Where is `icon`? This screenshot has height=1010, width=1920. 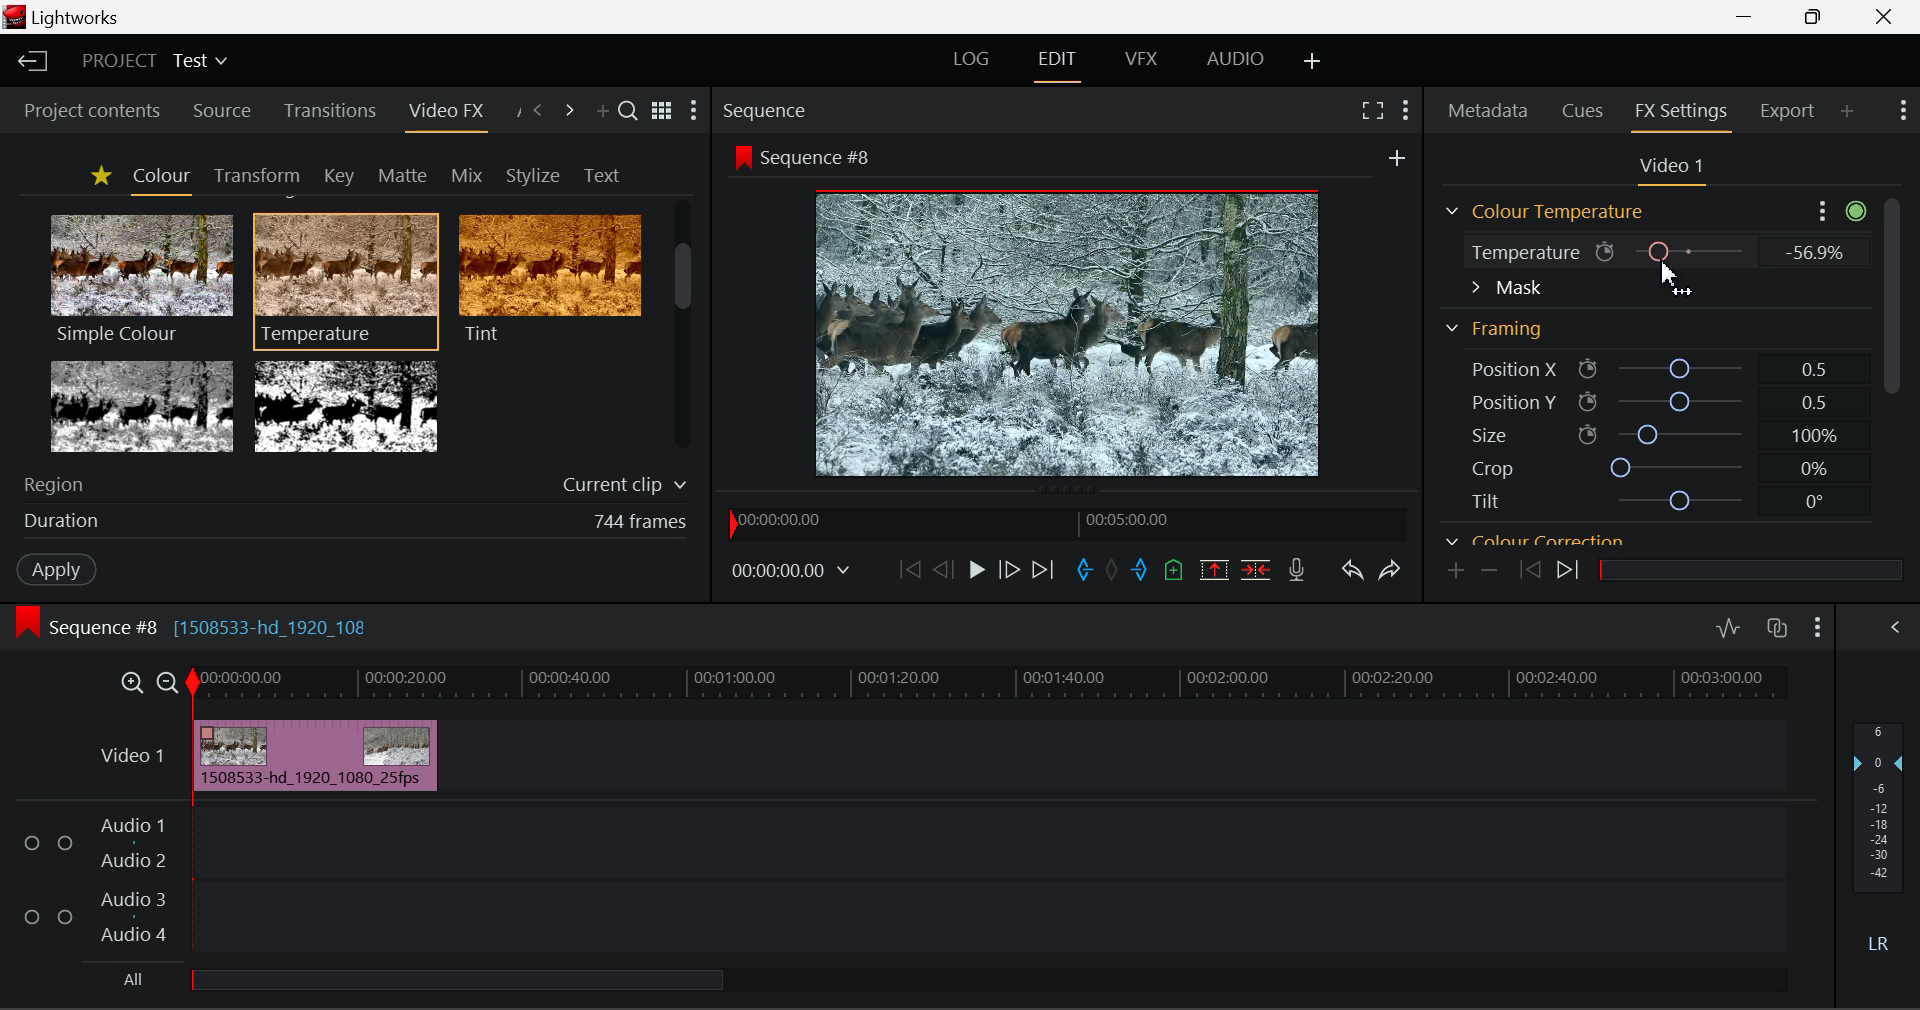
icon is located at coordinates (1588, 370).